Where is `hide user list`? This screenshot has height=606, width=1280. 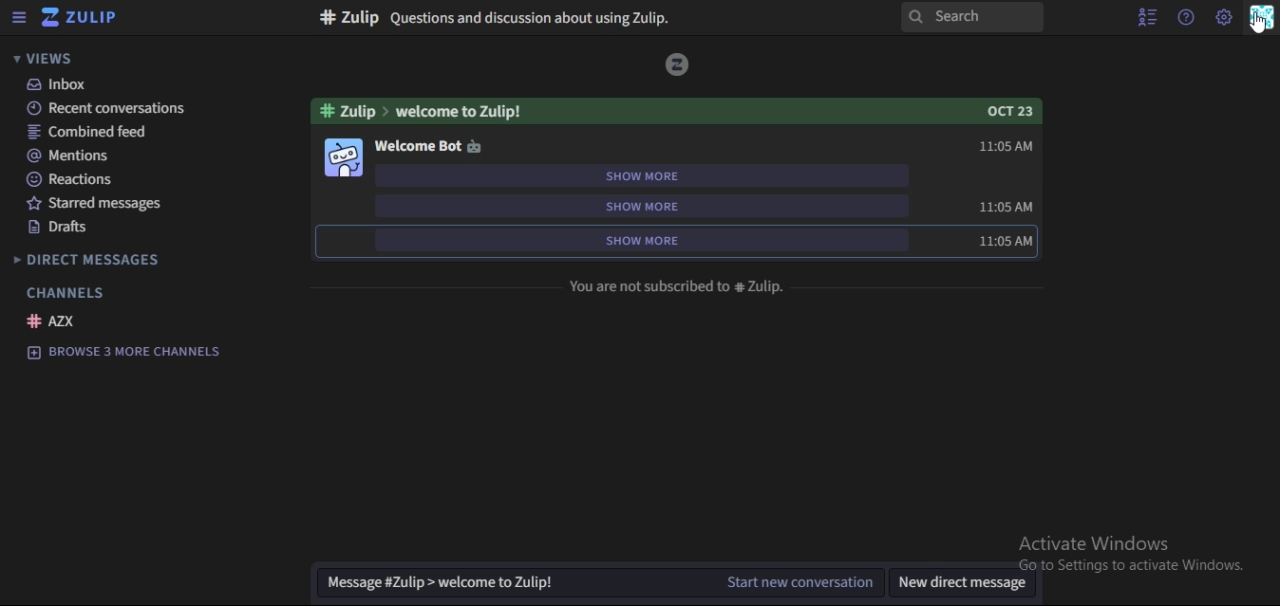
hide user list is located at coordinates (1144, 17).